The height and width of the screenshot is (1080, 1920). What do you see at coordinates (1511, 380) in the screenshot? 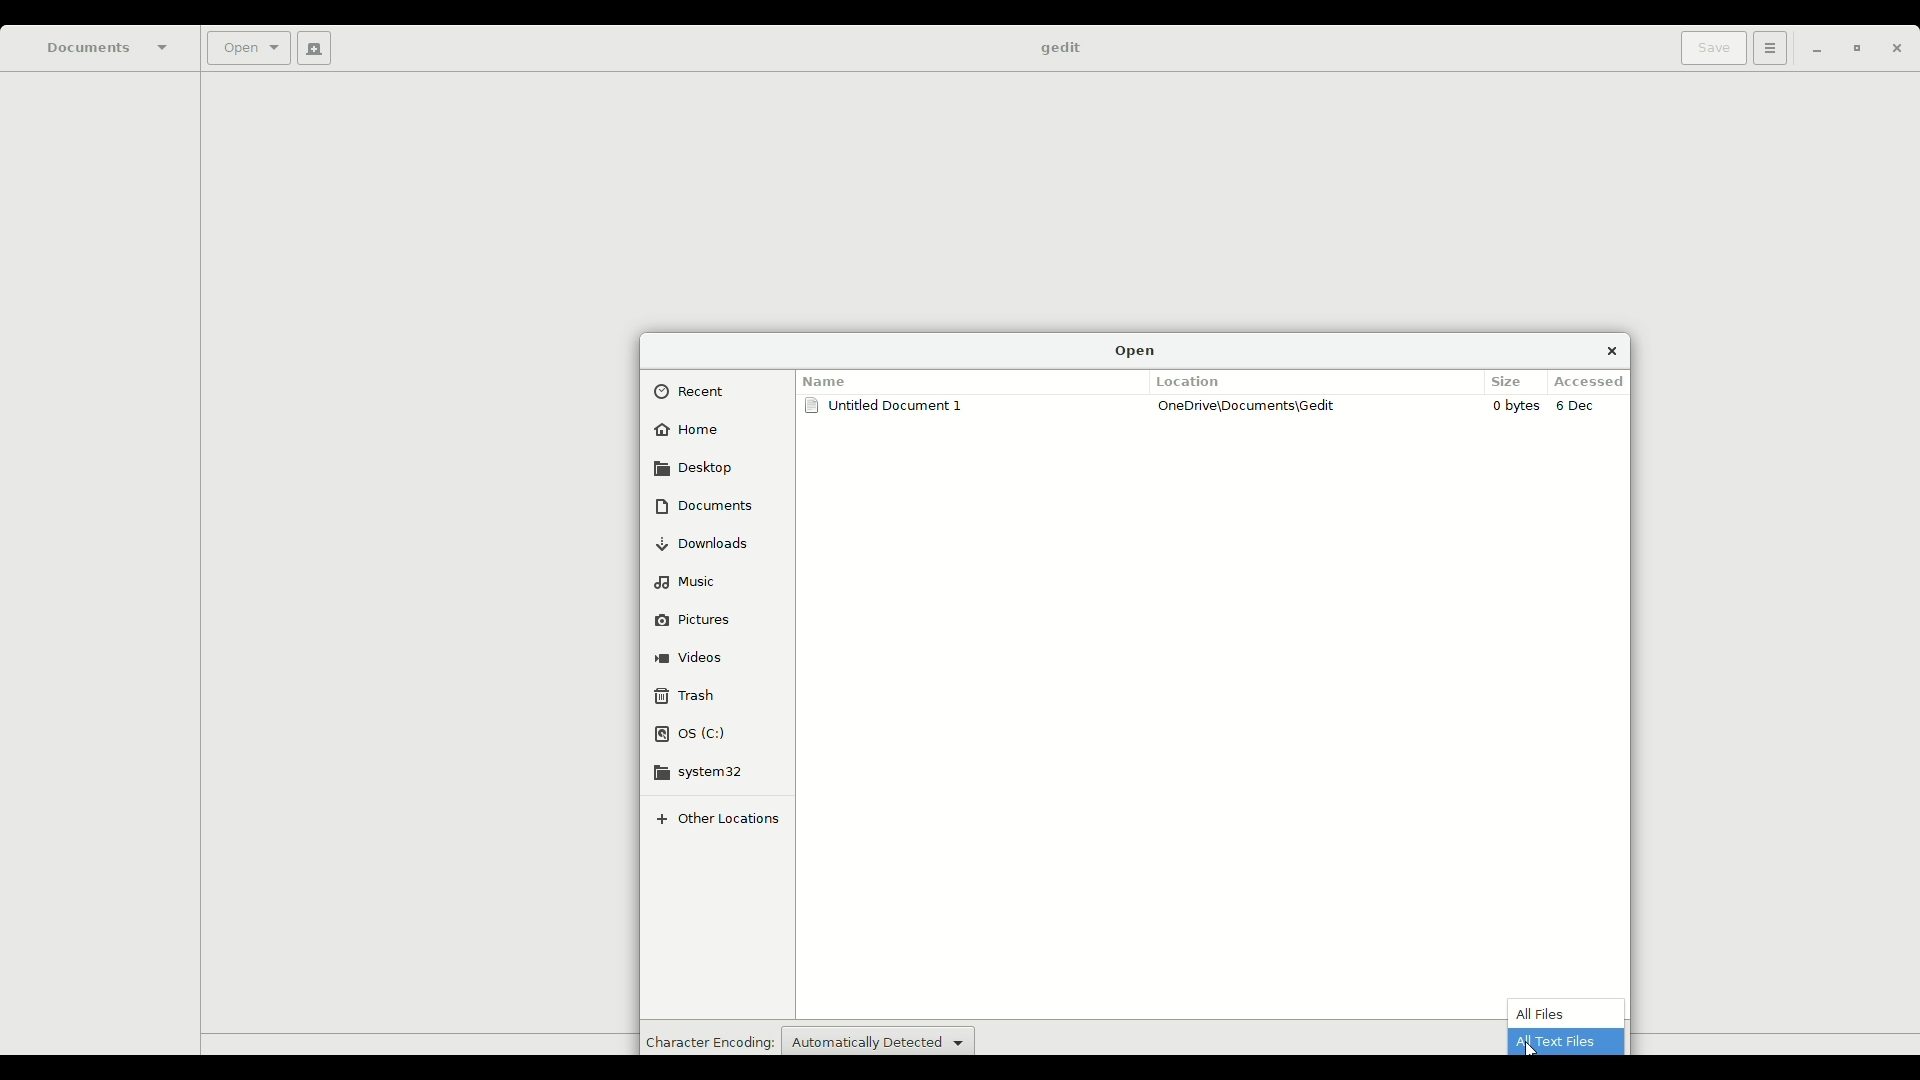
I see `Size` at bounding box center [1511, 380].